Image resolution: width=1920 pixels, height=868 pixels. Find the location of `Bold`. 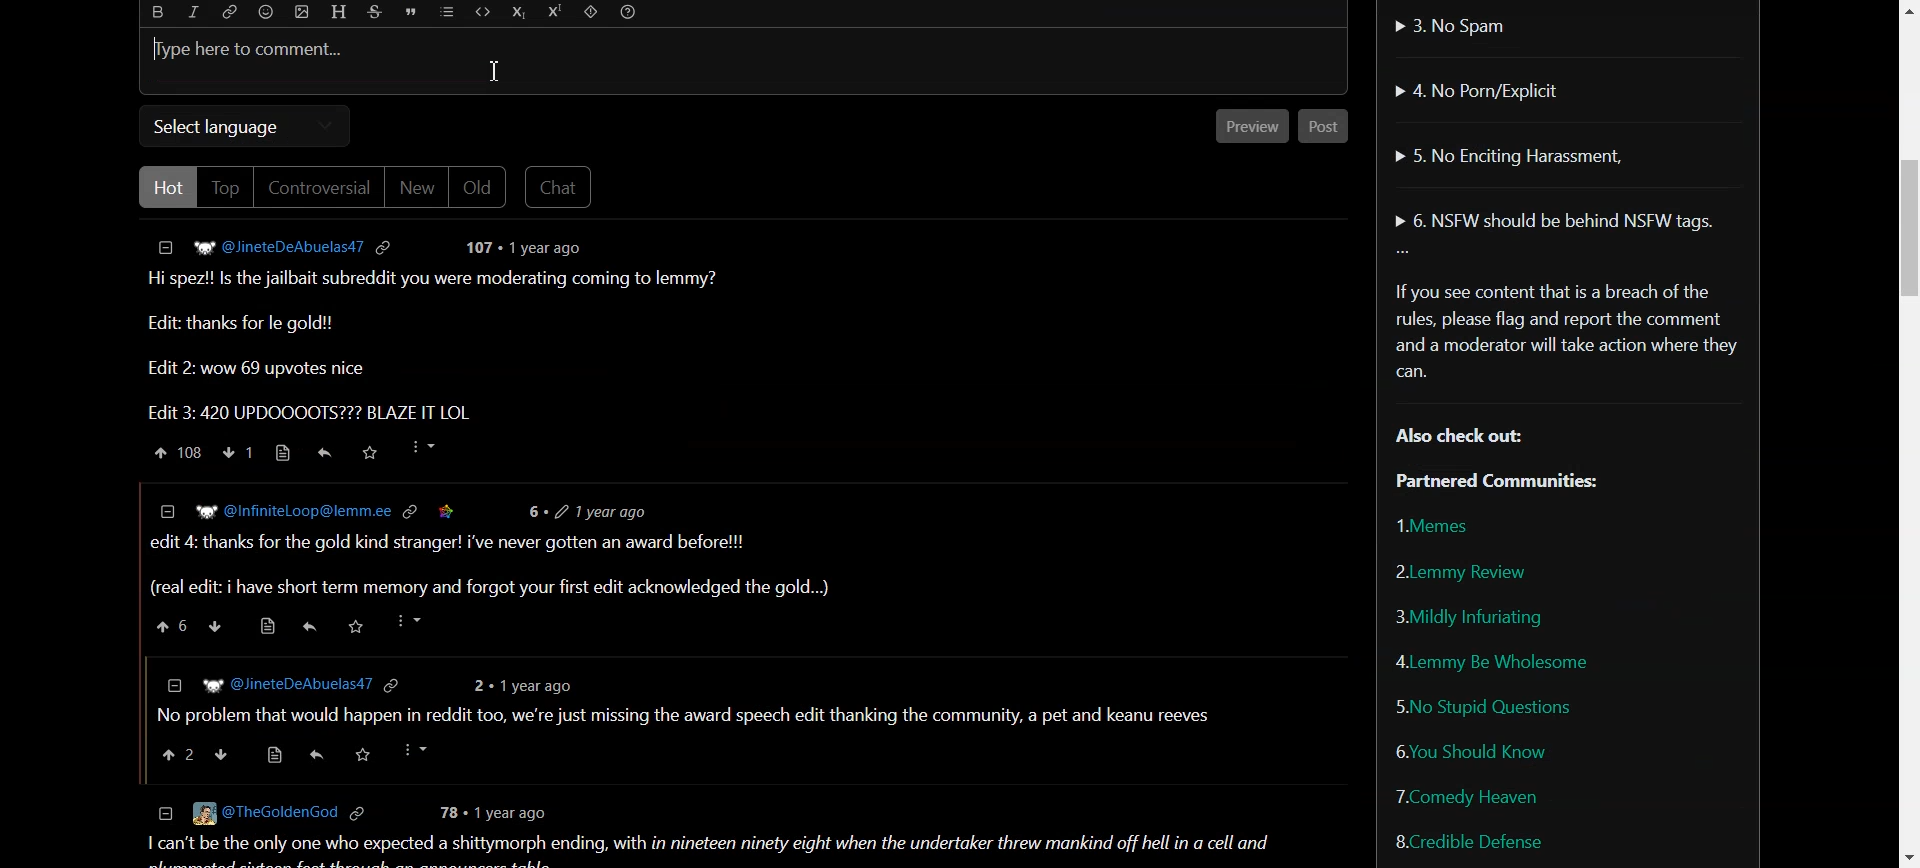

Bold is located at coordinates (159, 12).